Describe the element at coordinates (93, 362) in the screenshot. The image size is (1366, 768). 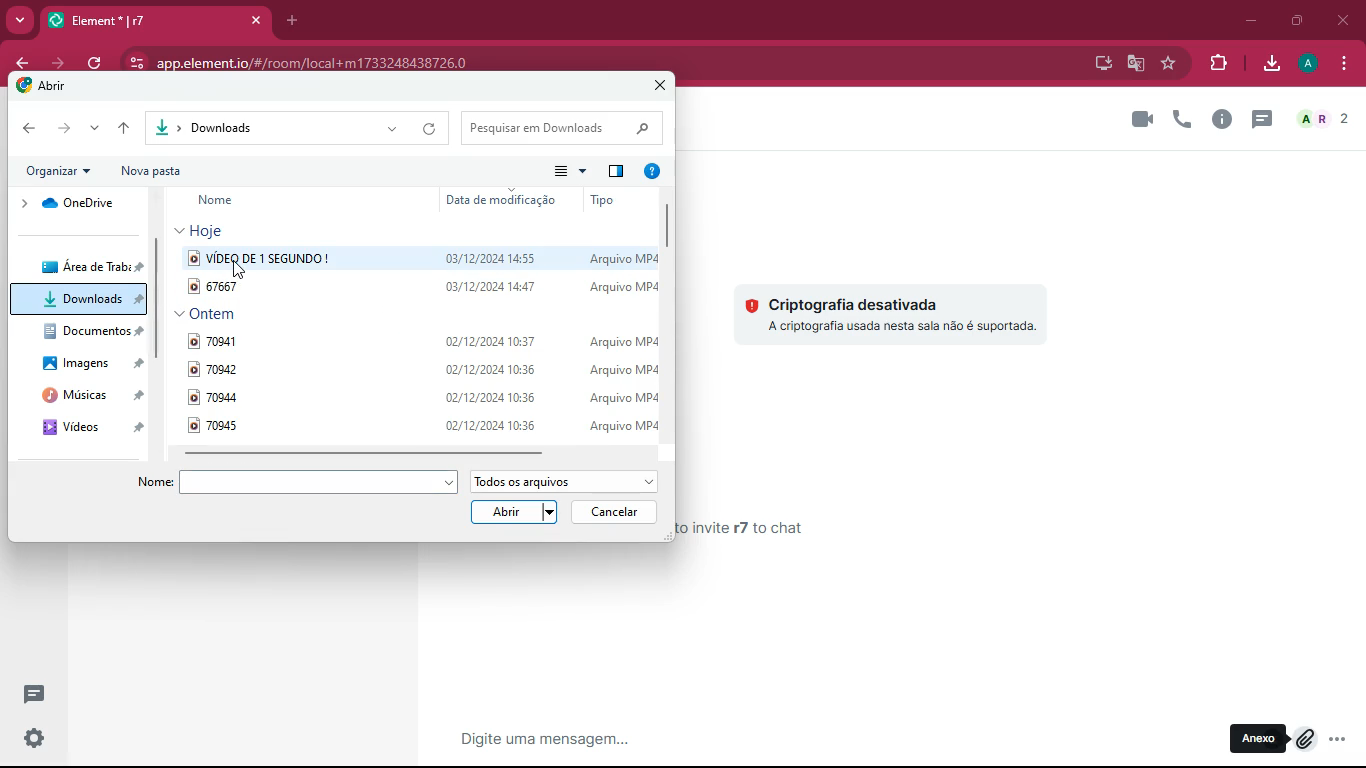
I see `imagens` at that location.